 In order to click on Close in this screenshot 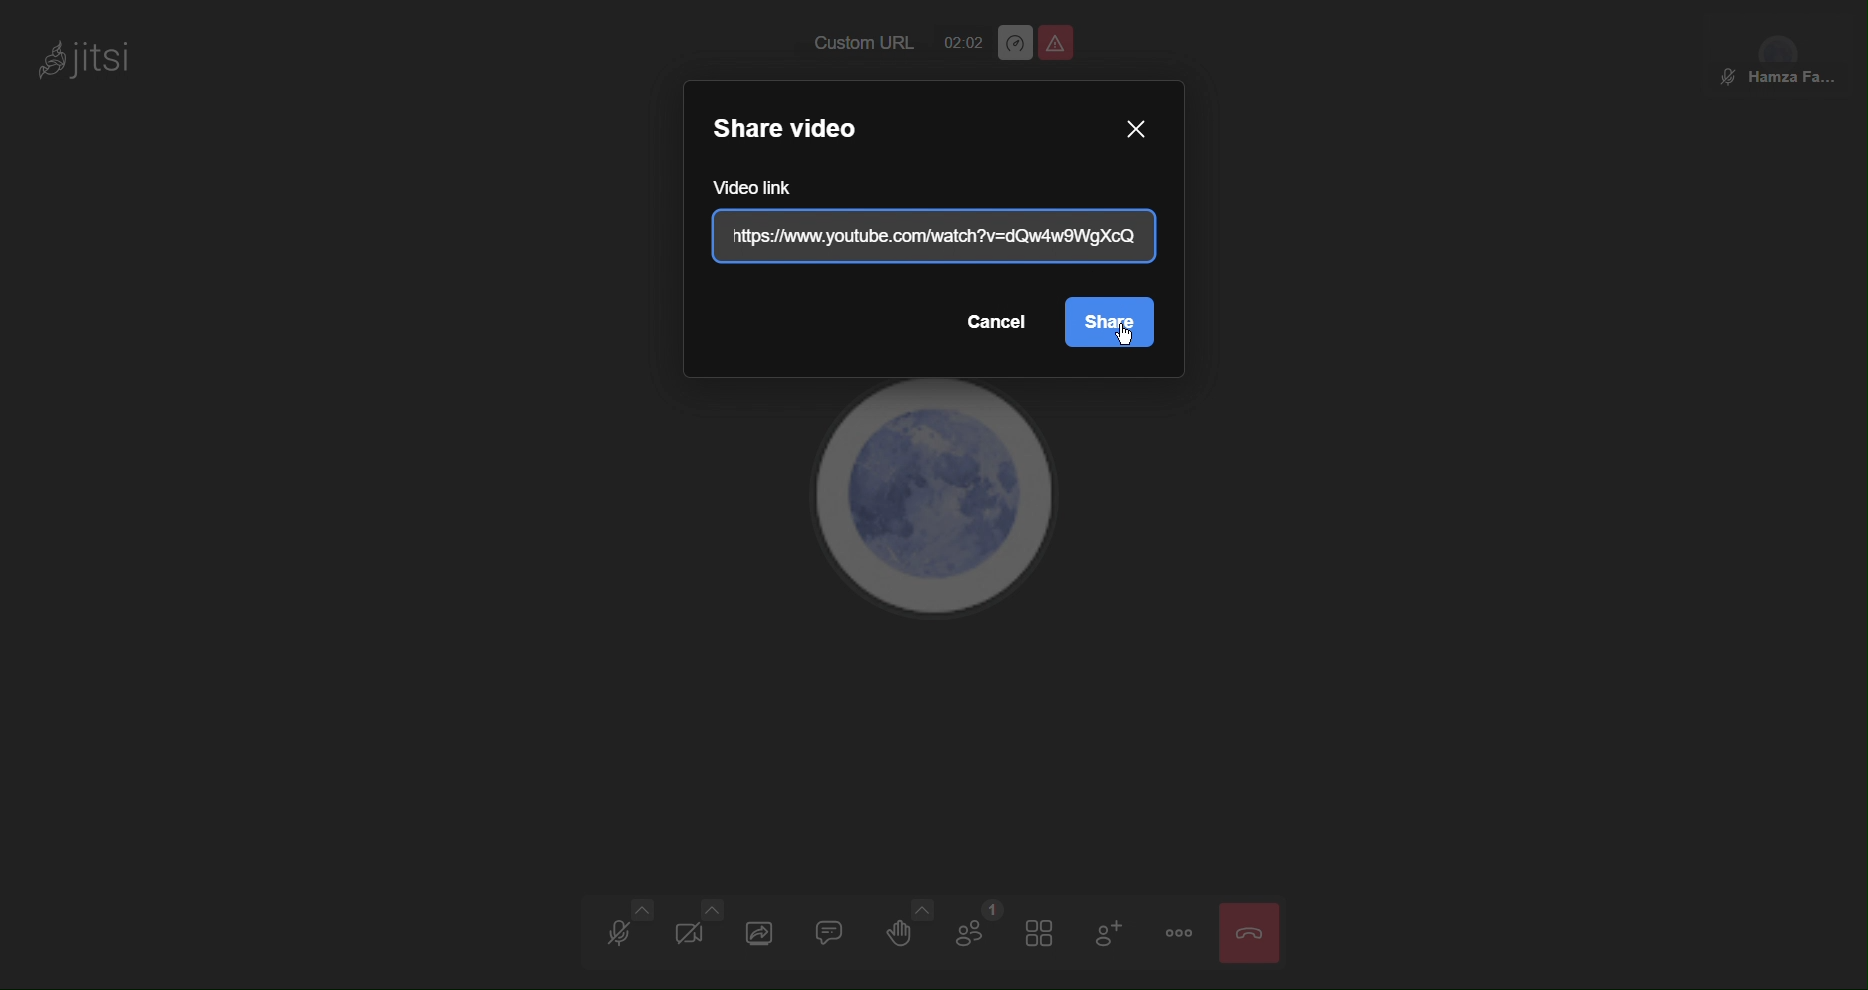, I will do `click(1136, 126)`.